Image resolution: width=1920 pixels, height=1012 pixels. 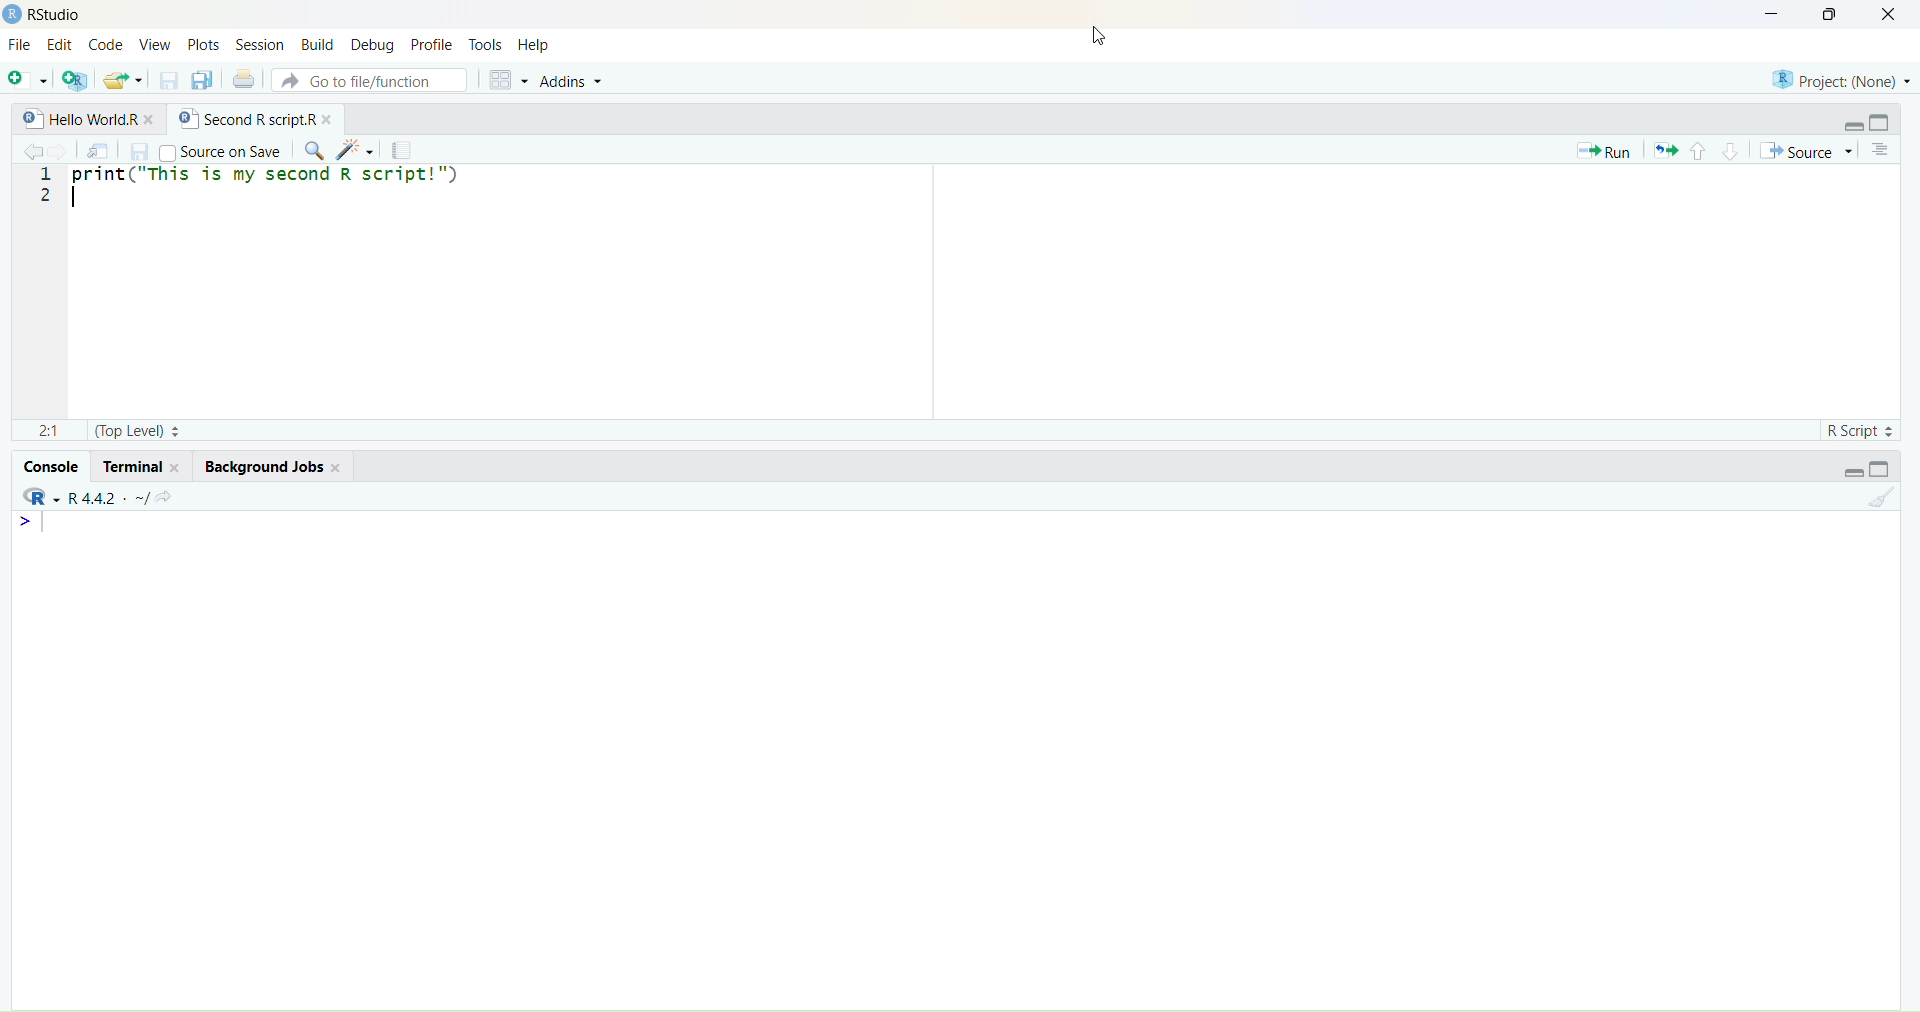 I want to click on Session, so click(x=259, y=43).